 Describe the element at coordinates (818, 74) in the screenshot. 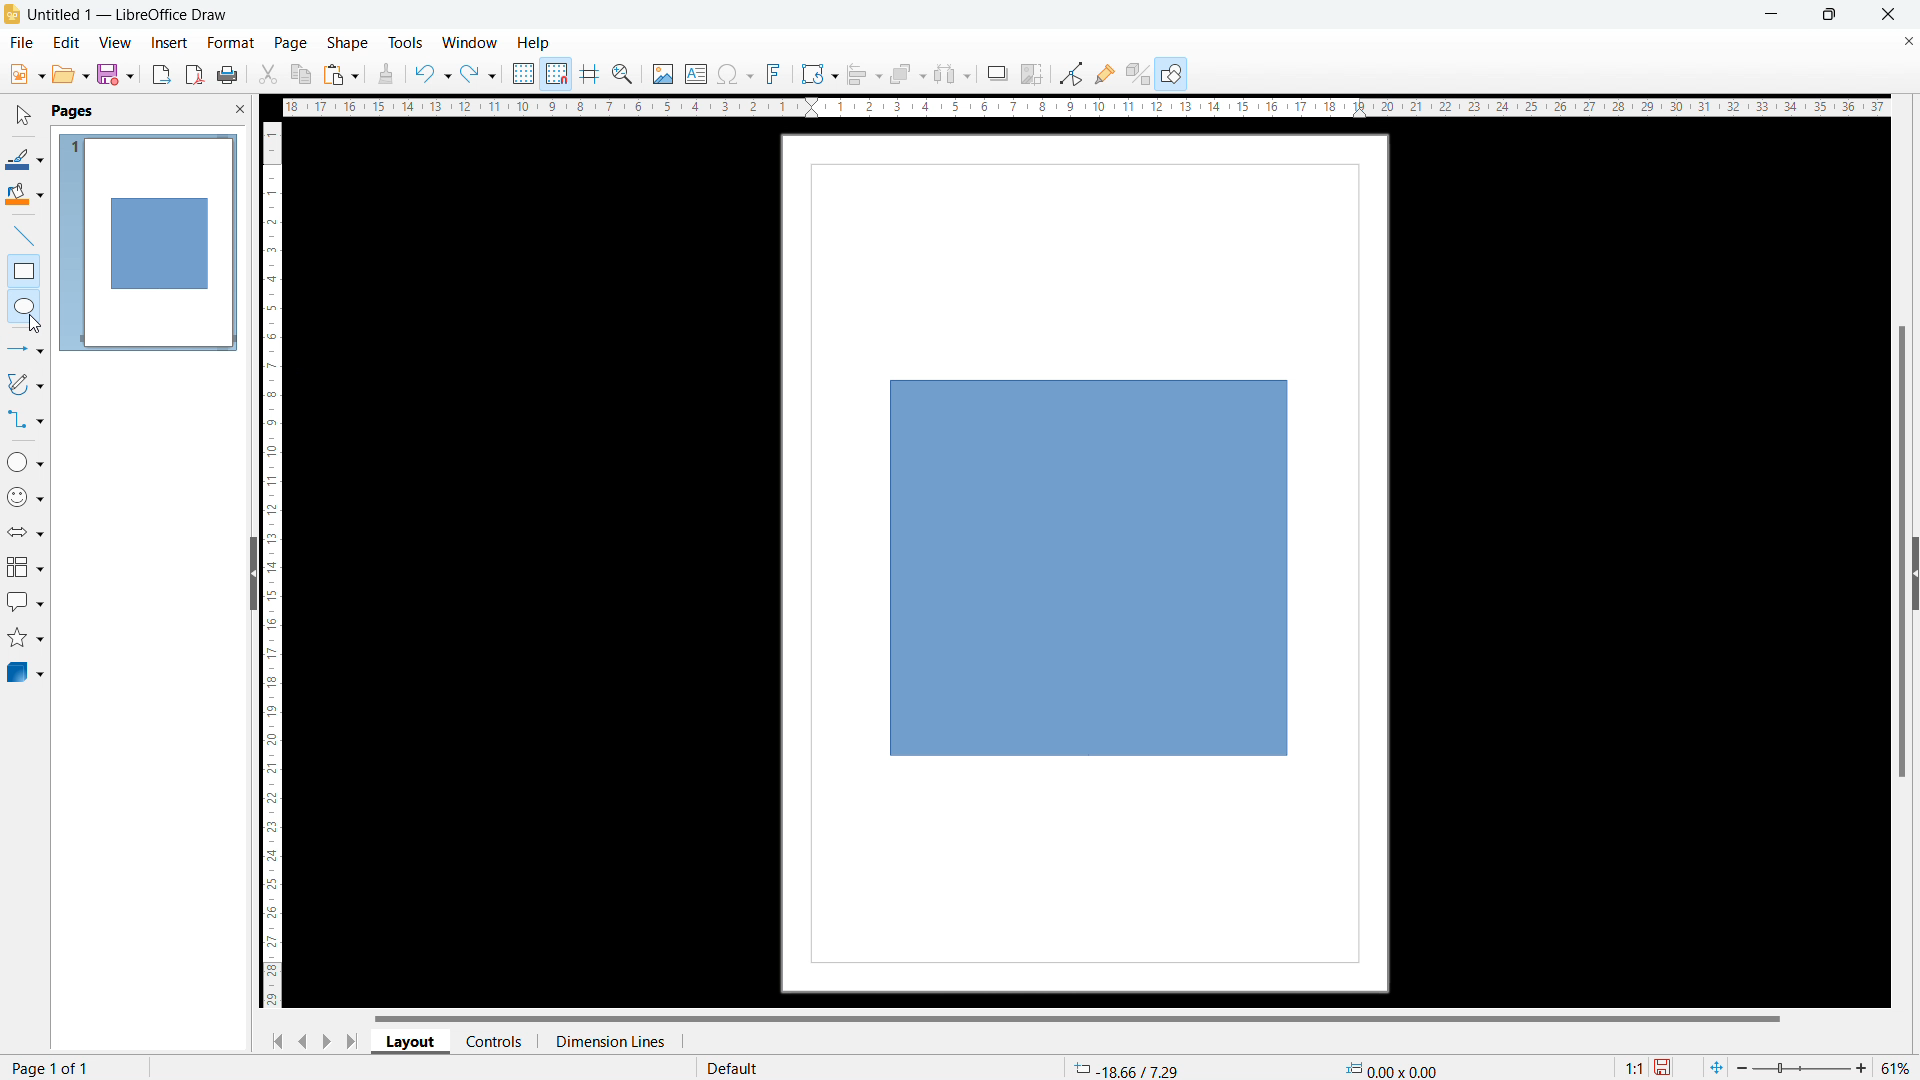

I see `transformations` at that location.